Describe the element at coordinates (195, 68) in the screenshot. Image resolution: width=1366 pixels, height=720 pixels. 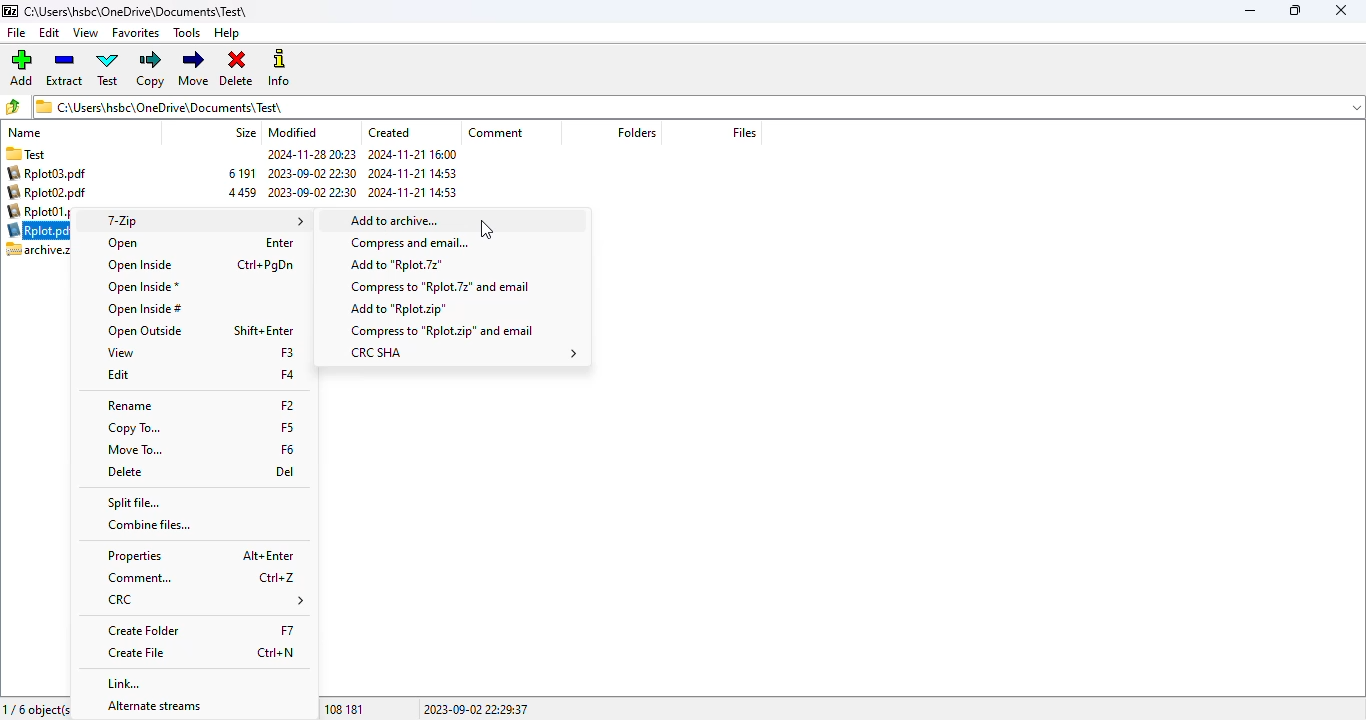
I see `move` at that location.